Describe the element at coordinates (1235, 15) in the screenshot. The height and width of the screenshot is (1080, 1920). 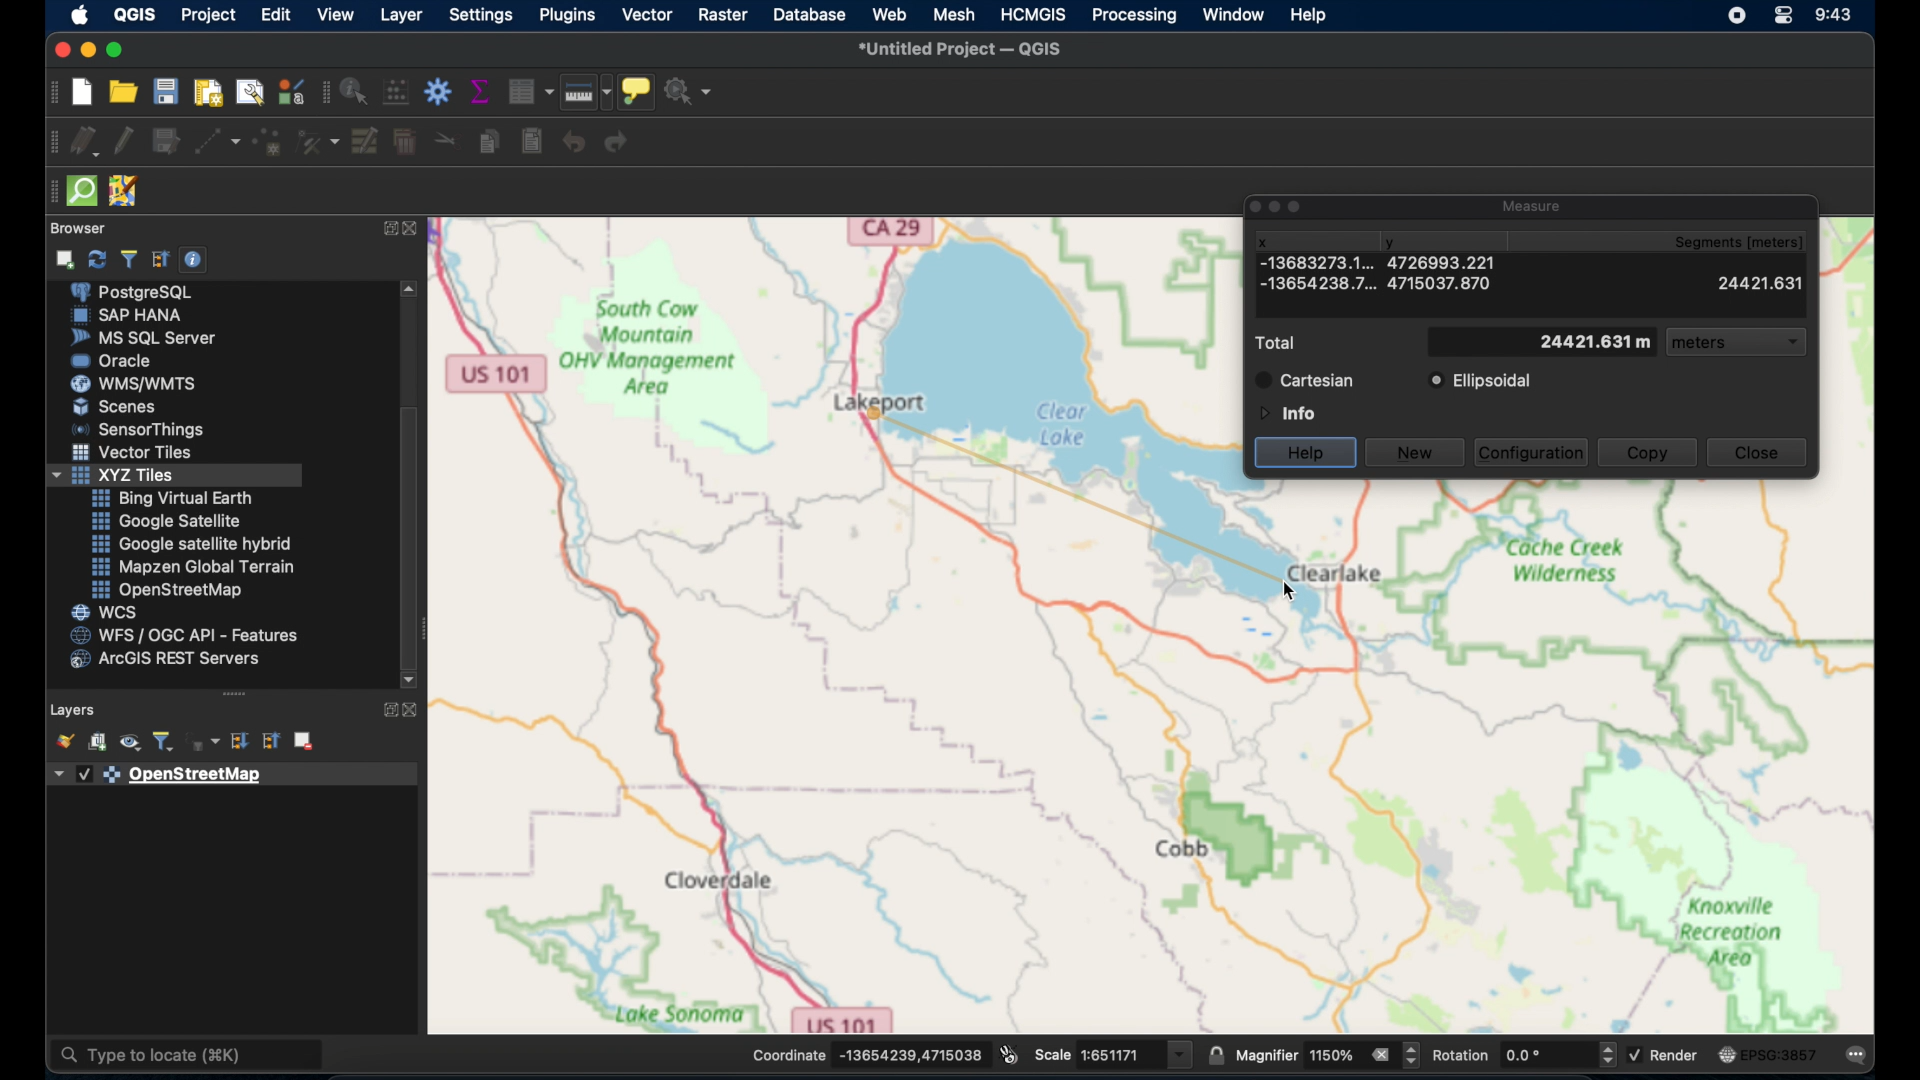
I see `window` at that location.